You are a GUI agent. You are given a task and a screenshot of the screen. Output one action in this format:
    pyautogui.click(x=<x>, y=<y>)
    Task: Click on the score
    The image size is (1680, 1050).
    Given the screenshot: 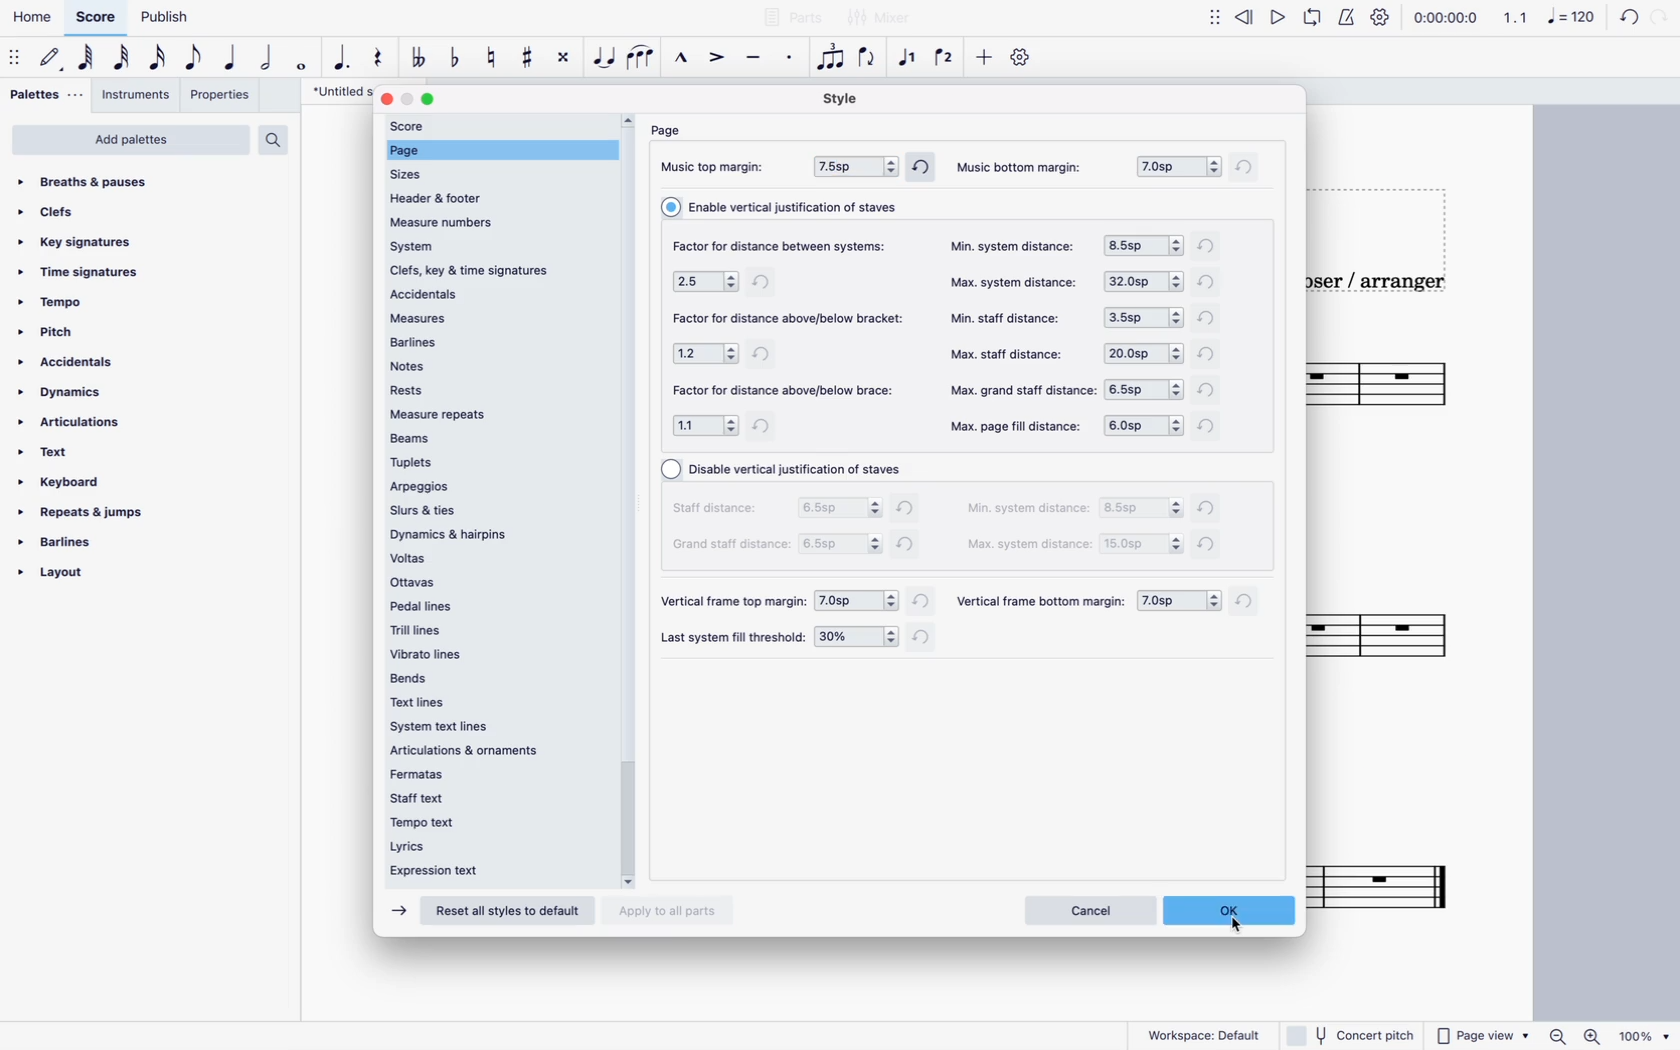 What is the action you would take?
    pyautogui.click(x=1393, y=878)
    